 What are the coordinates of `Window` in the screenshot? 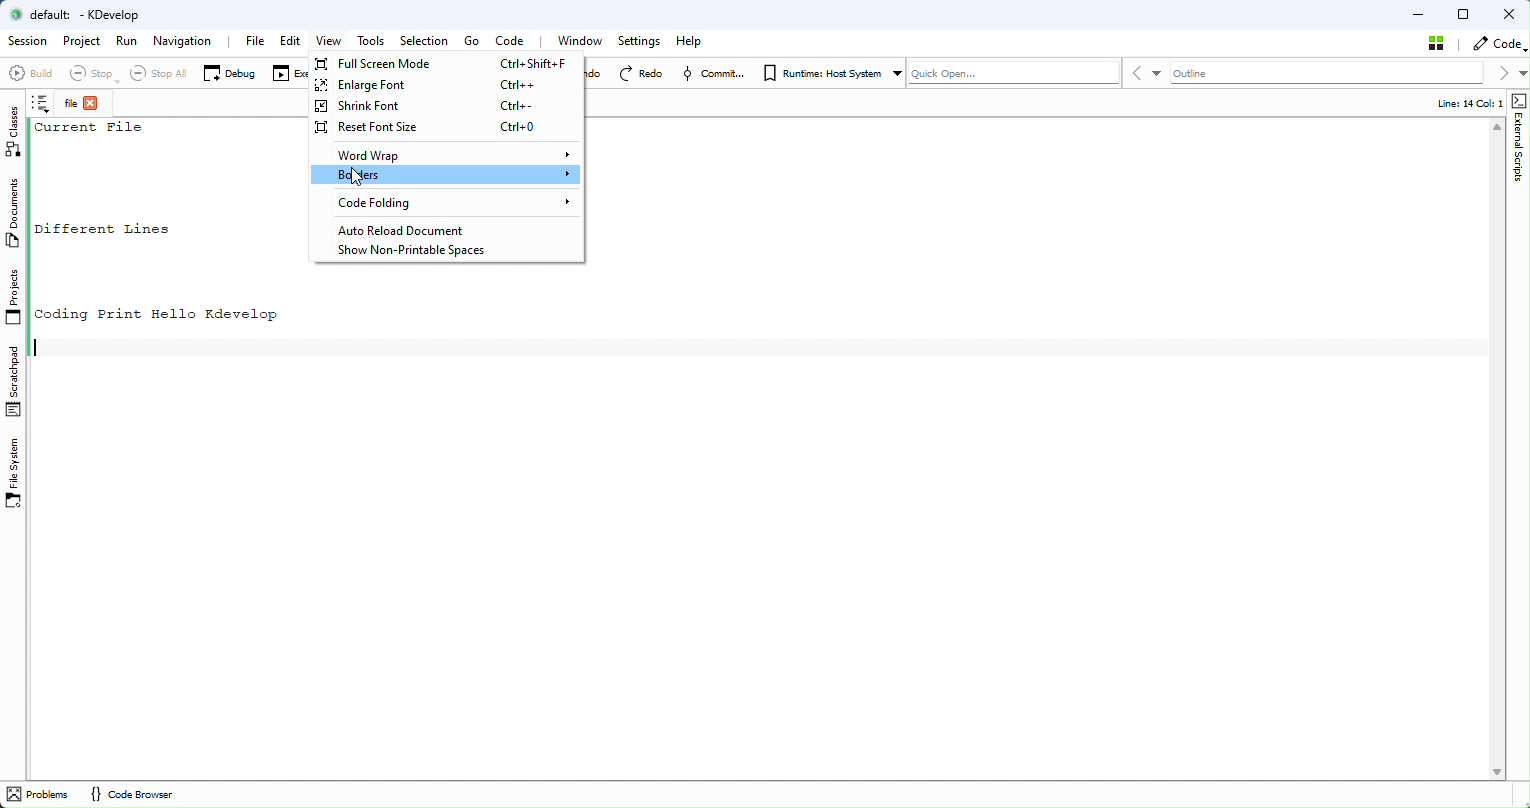 It's located at (584, 41).